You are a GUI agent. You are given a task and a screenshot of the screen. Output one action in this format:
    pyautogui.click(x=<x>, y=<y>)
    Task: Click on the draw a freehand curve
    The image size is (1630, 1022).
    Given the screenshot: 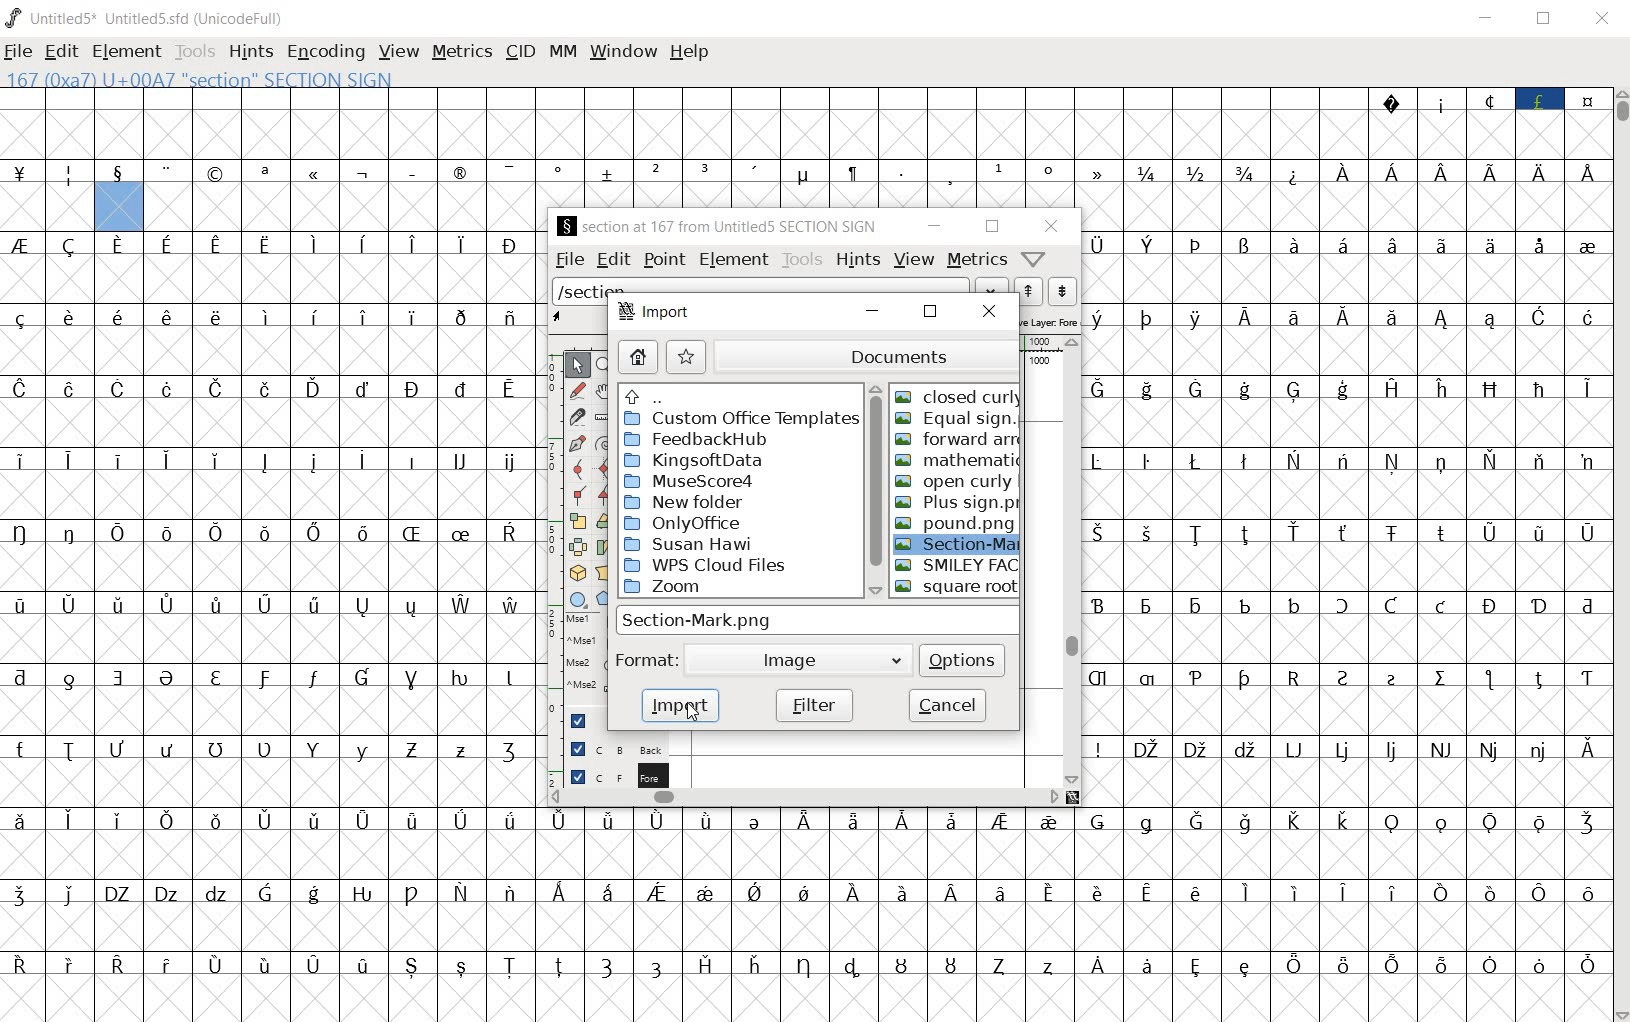 What is the action you would take?
    pyautogui.click(x=577, y=388)
    